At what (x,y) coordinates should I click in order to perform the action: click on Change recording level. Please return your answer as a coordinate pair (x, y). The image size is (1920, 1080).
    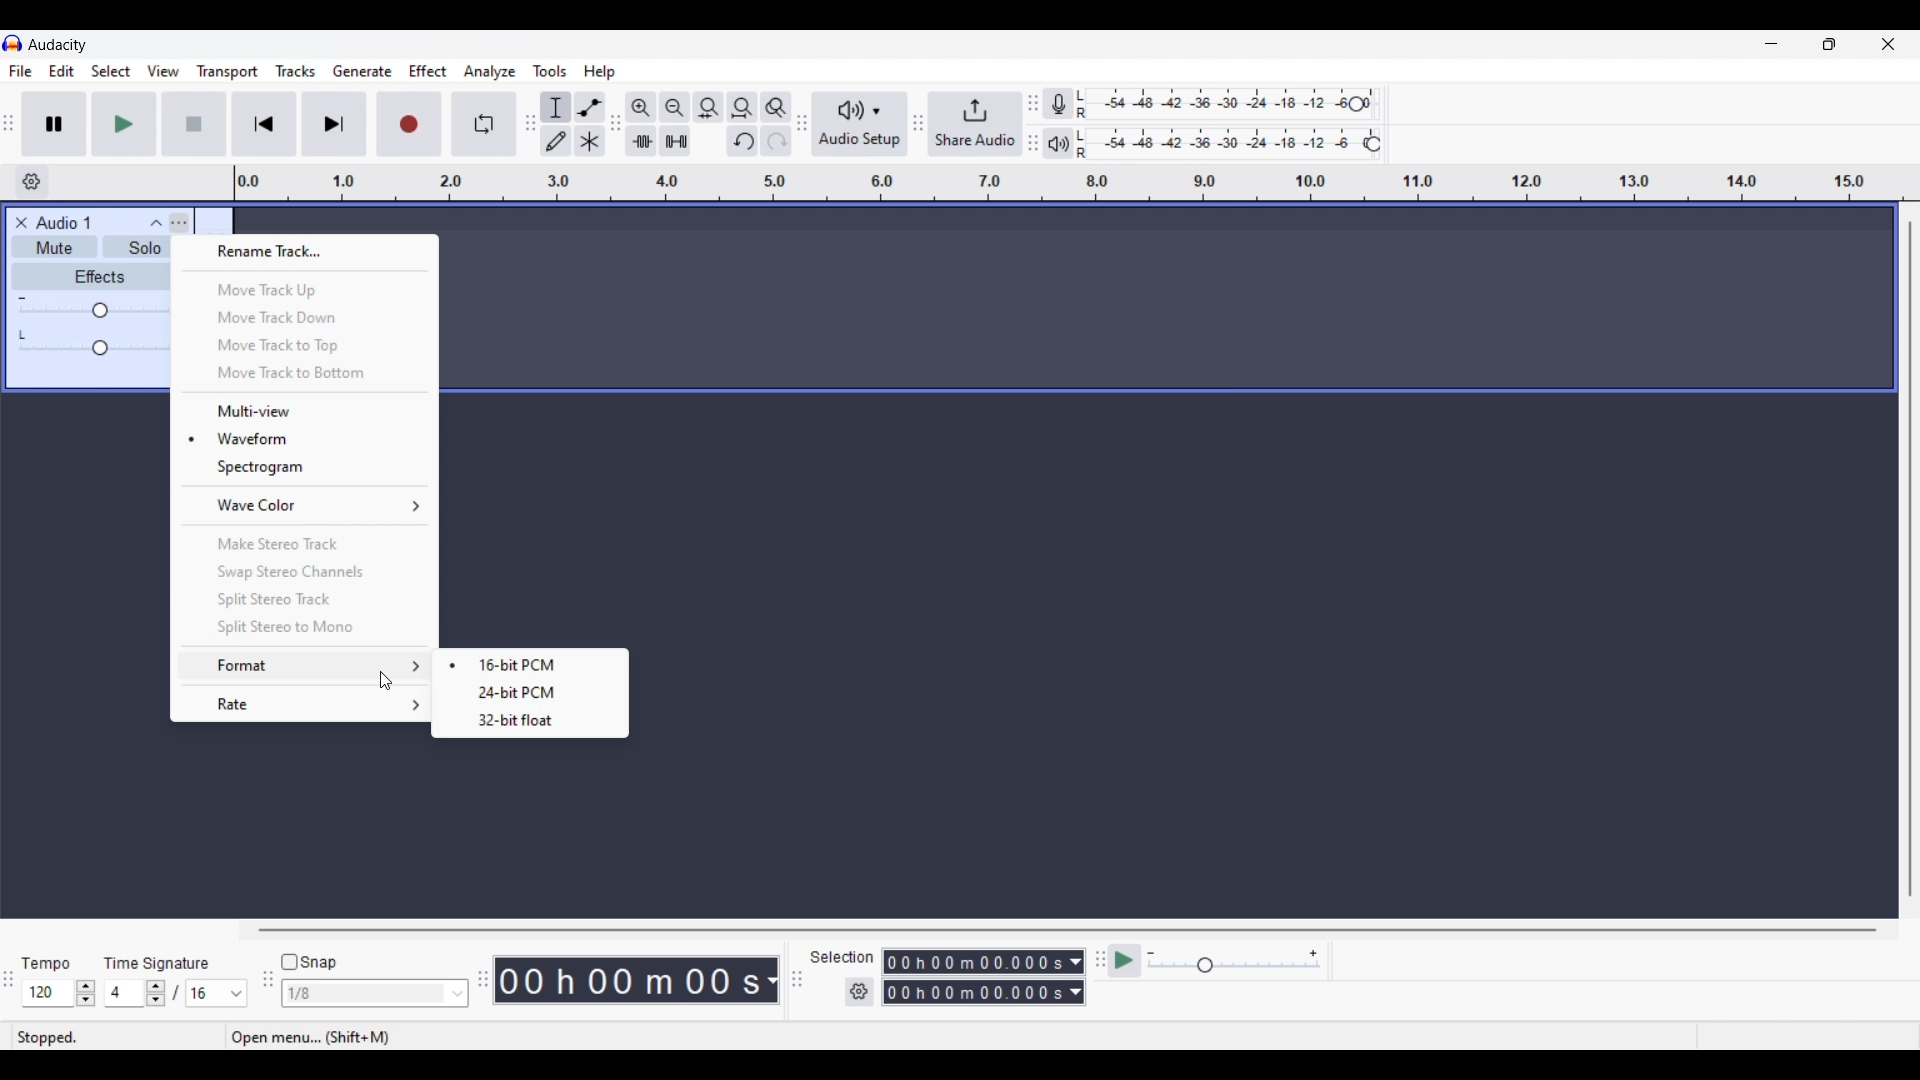
    Looking at the image, I should click on (1356, 103).